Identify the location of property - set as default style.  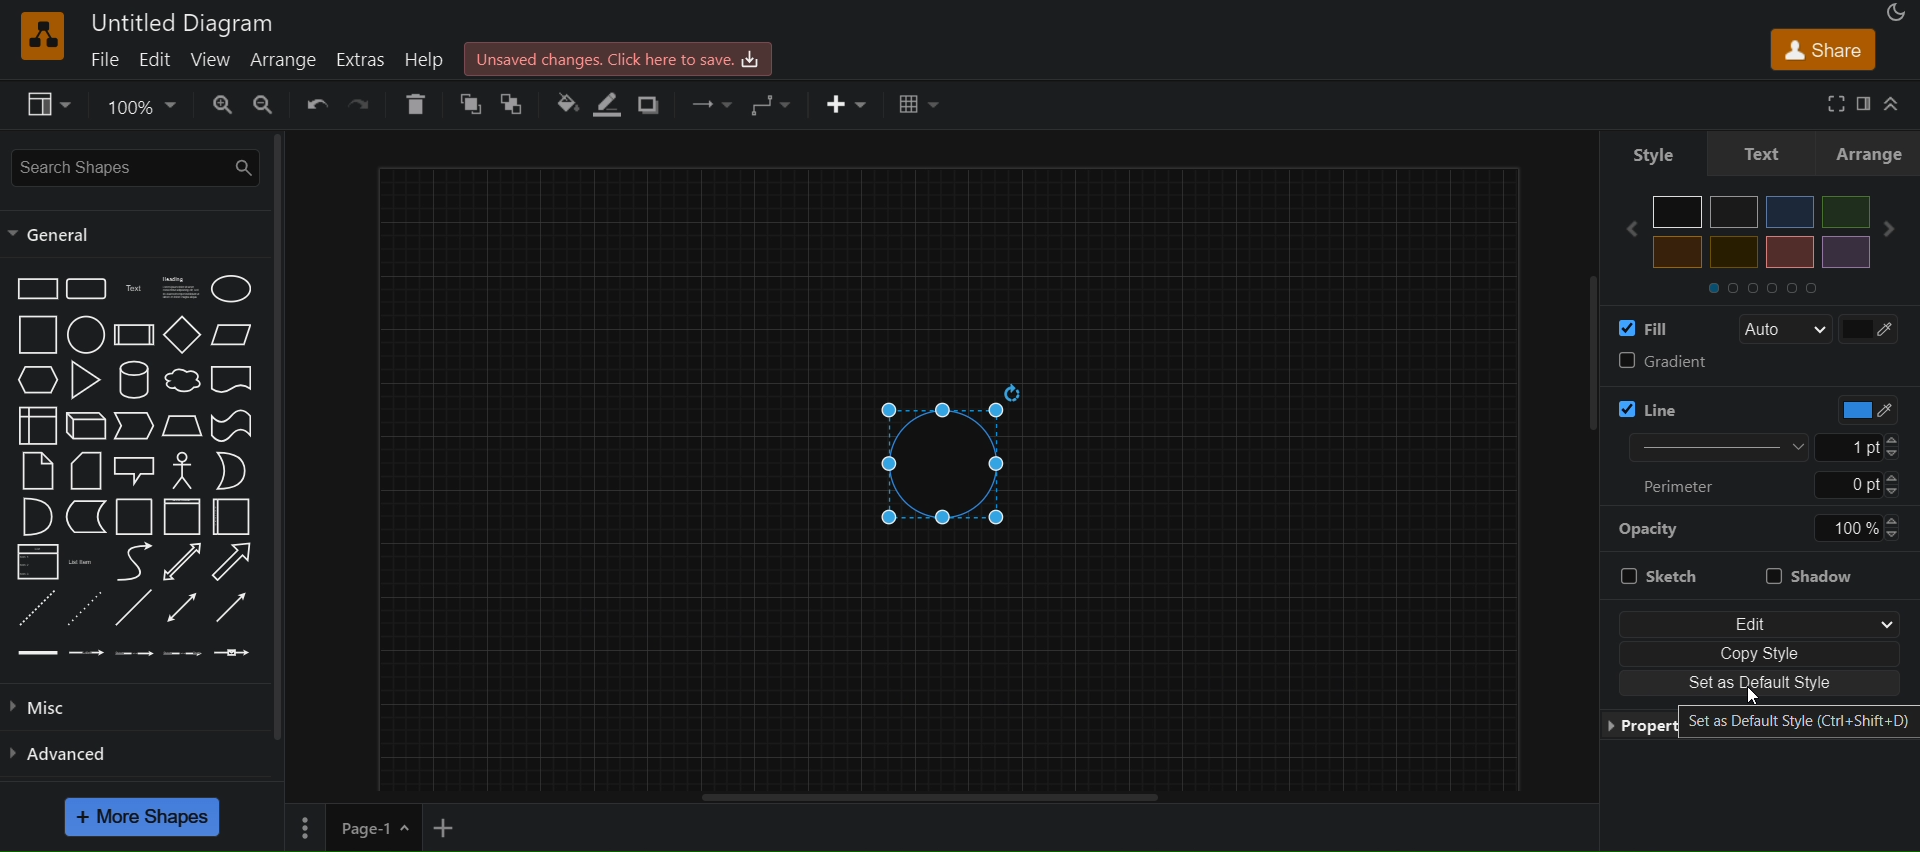
(1759, 721).